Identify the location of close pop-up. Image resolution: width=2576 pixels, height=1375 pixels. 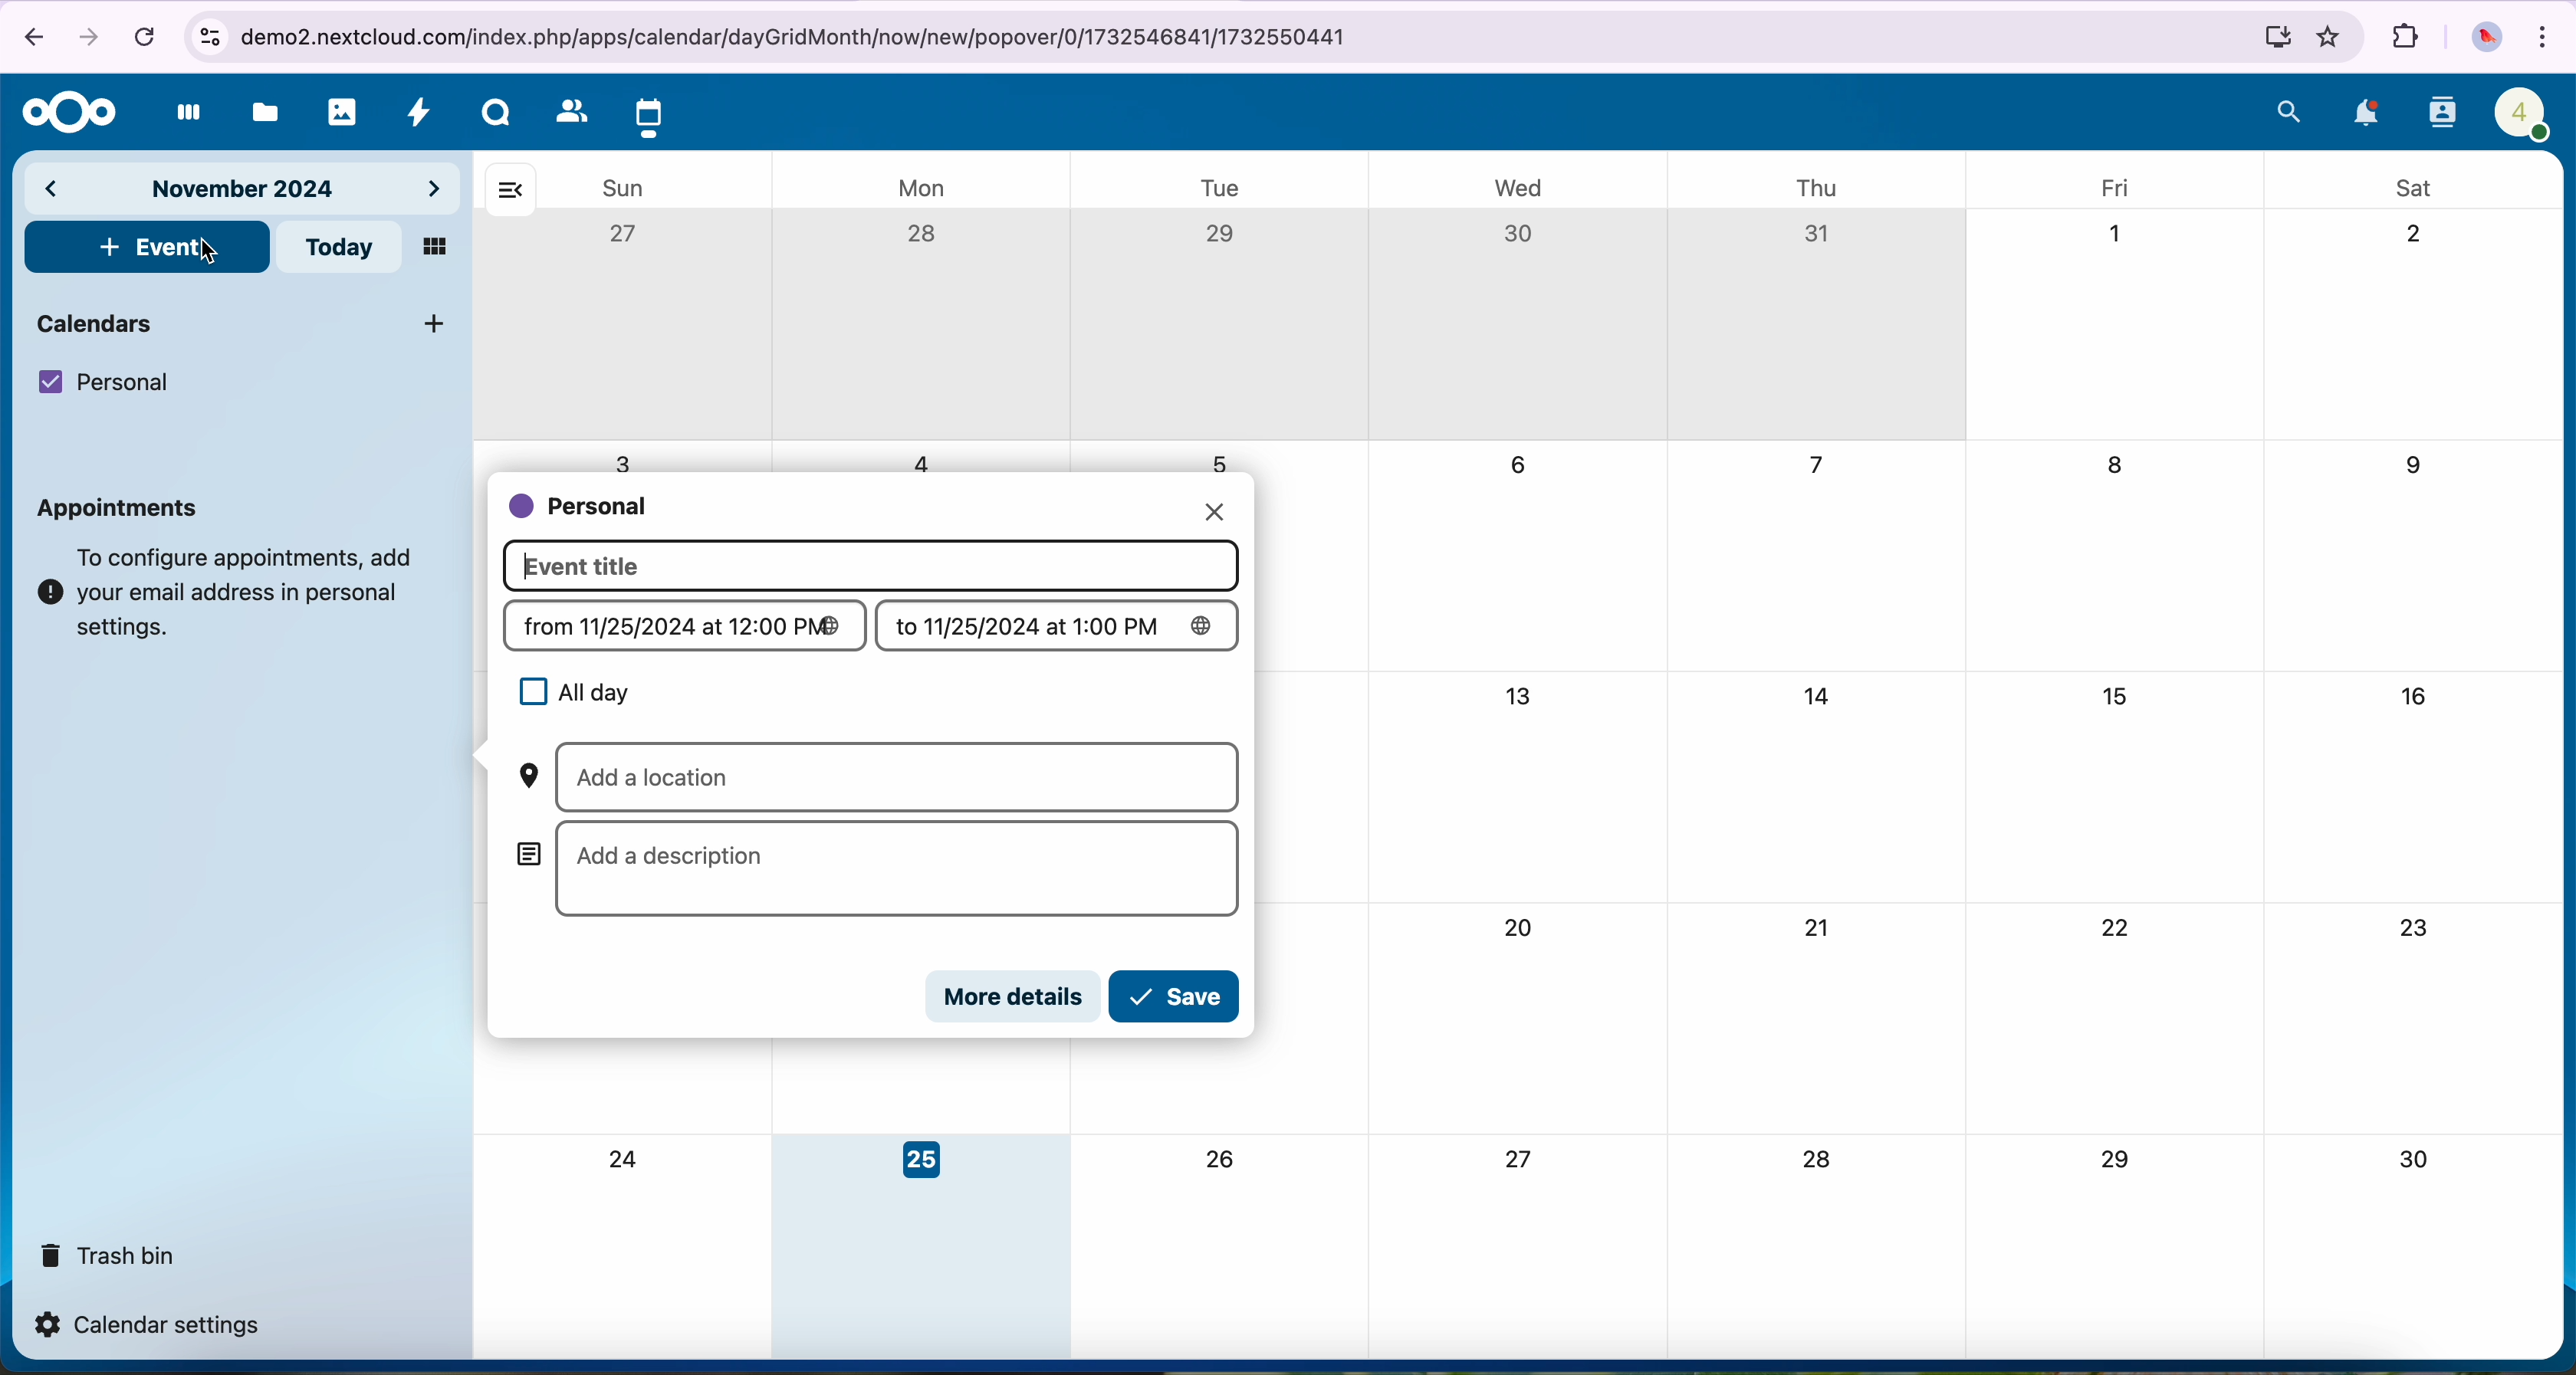
(1214, 508).